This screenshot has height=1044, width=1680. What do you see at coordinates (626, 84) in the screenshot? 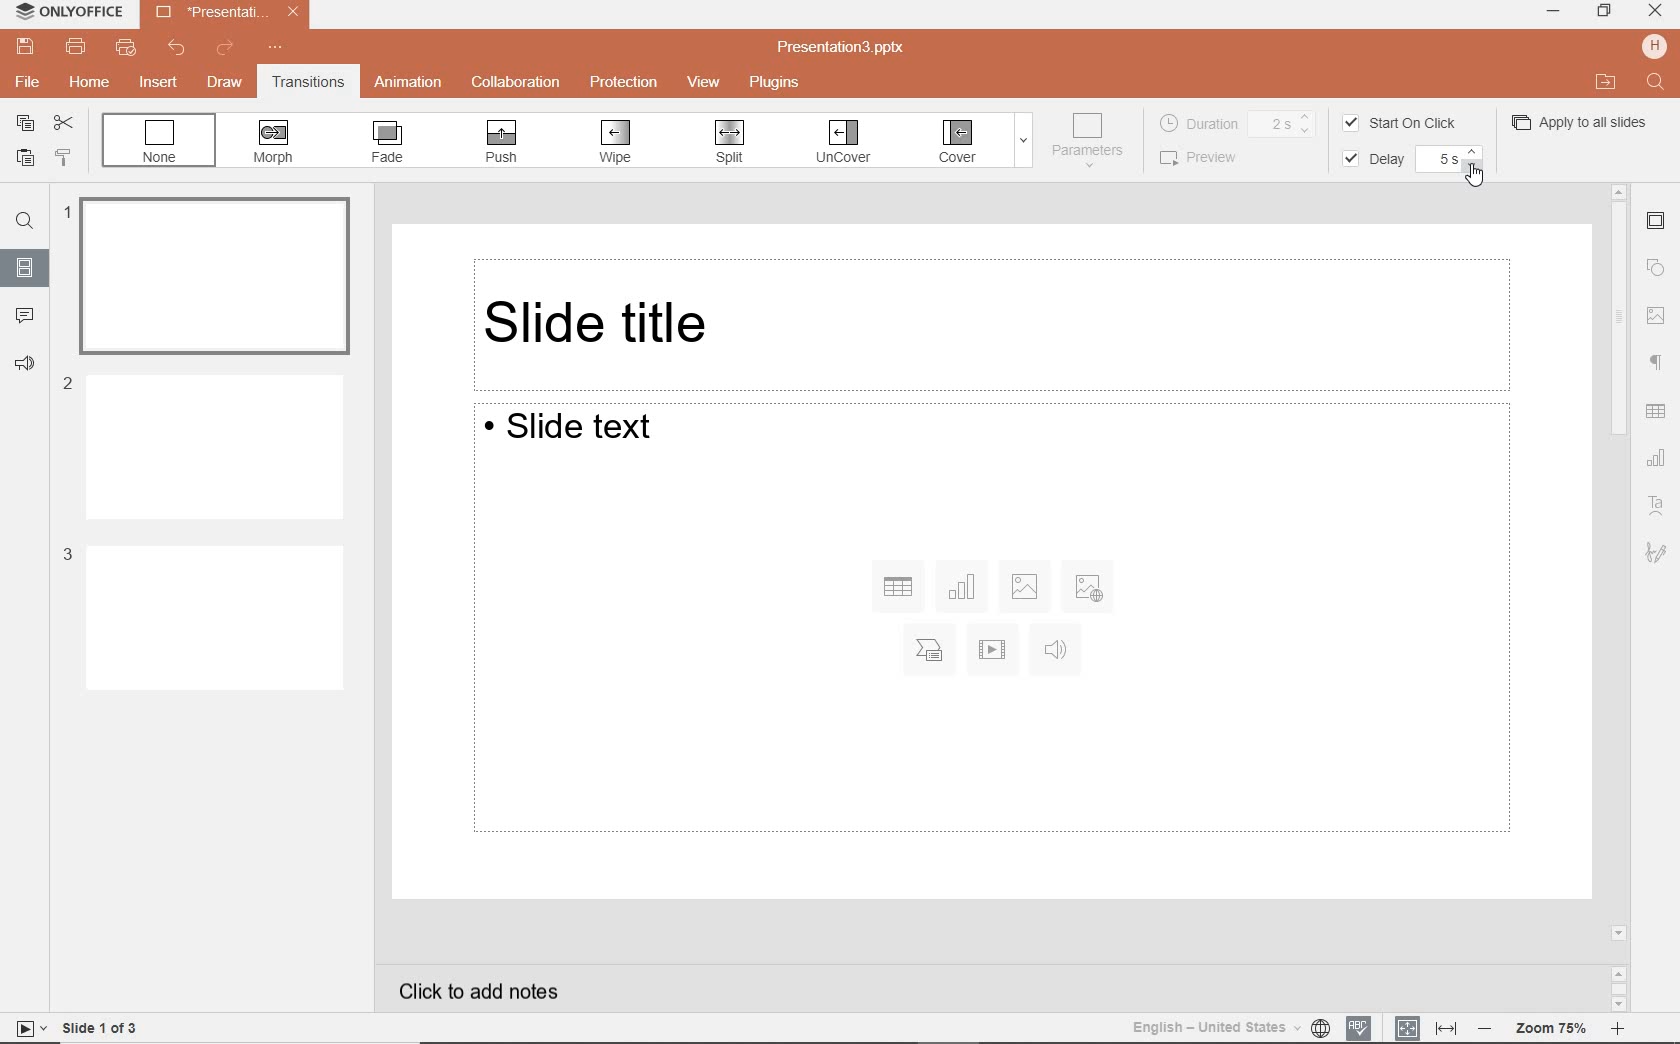
I see `protection` at bounding box center [626, 84].